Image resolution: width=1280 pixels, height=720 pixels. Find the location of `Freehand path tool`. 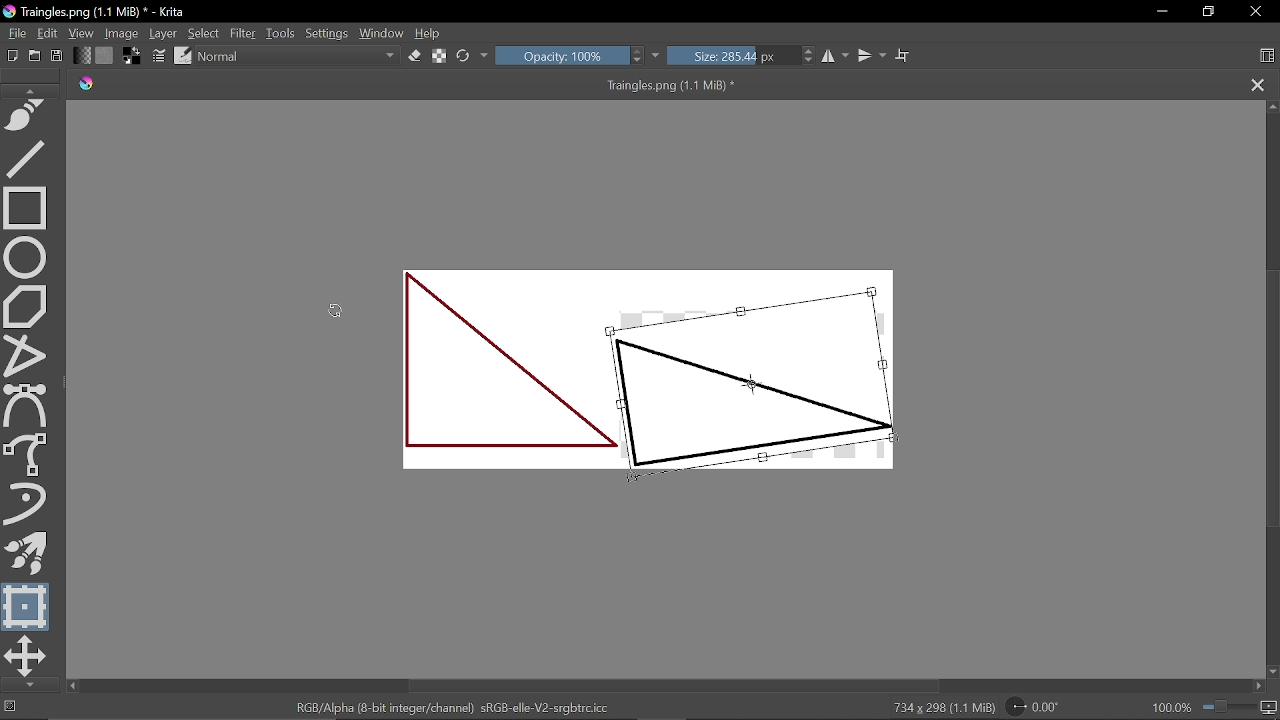

Freehand path tool is located at coordinates (29, 117).